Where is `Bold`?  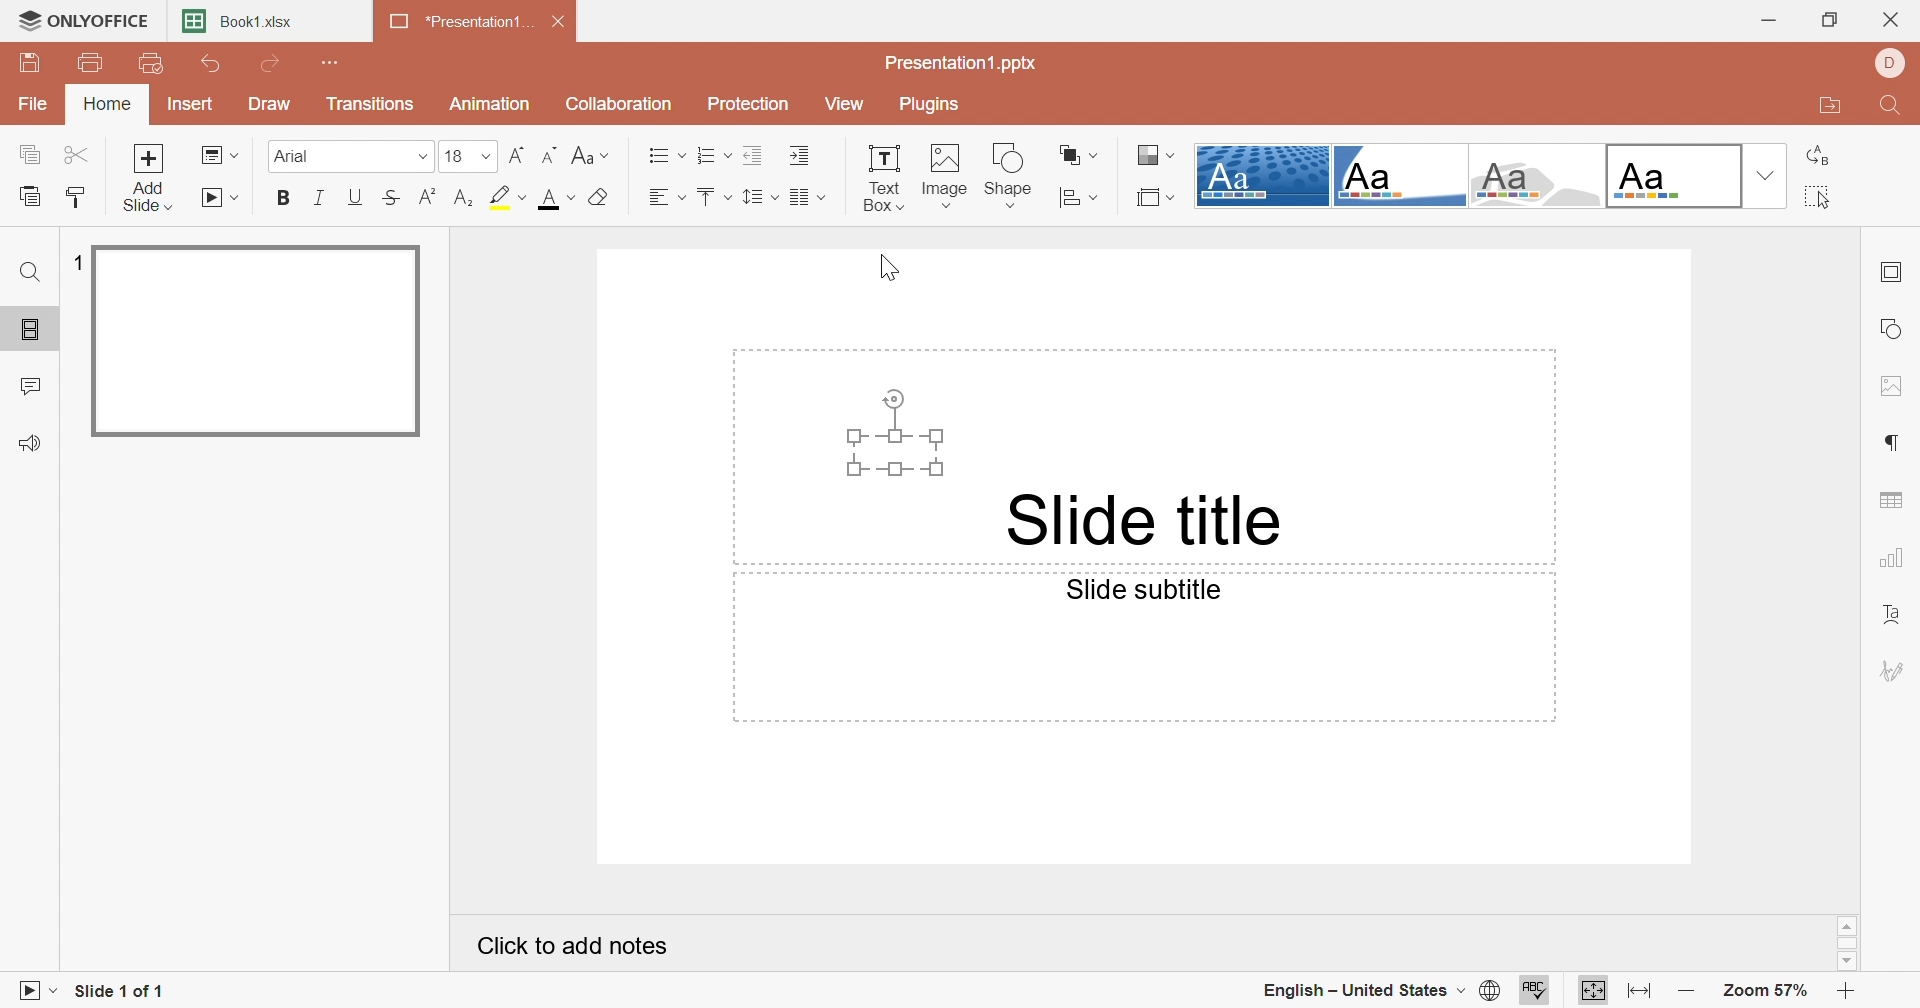 Bold is located at coordinates (283, 199).